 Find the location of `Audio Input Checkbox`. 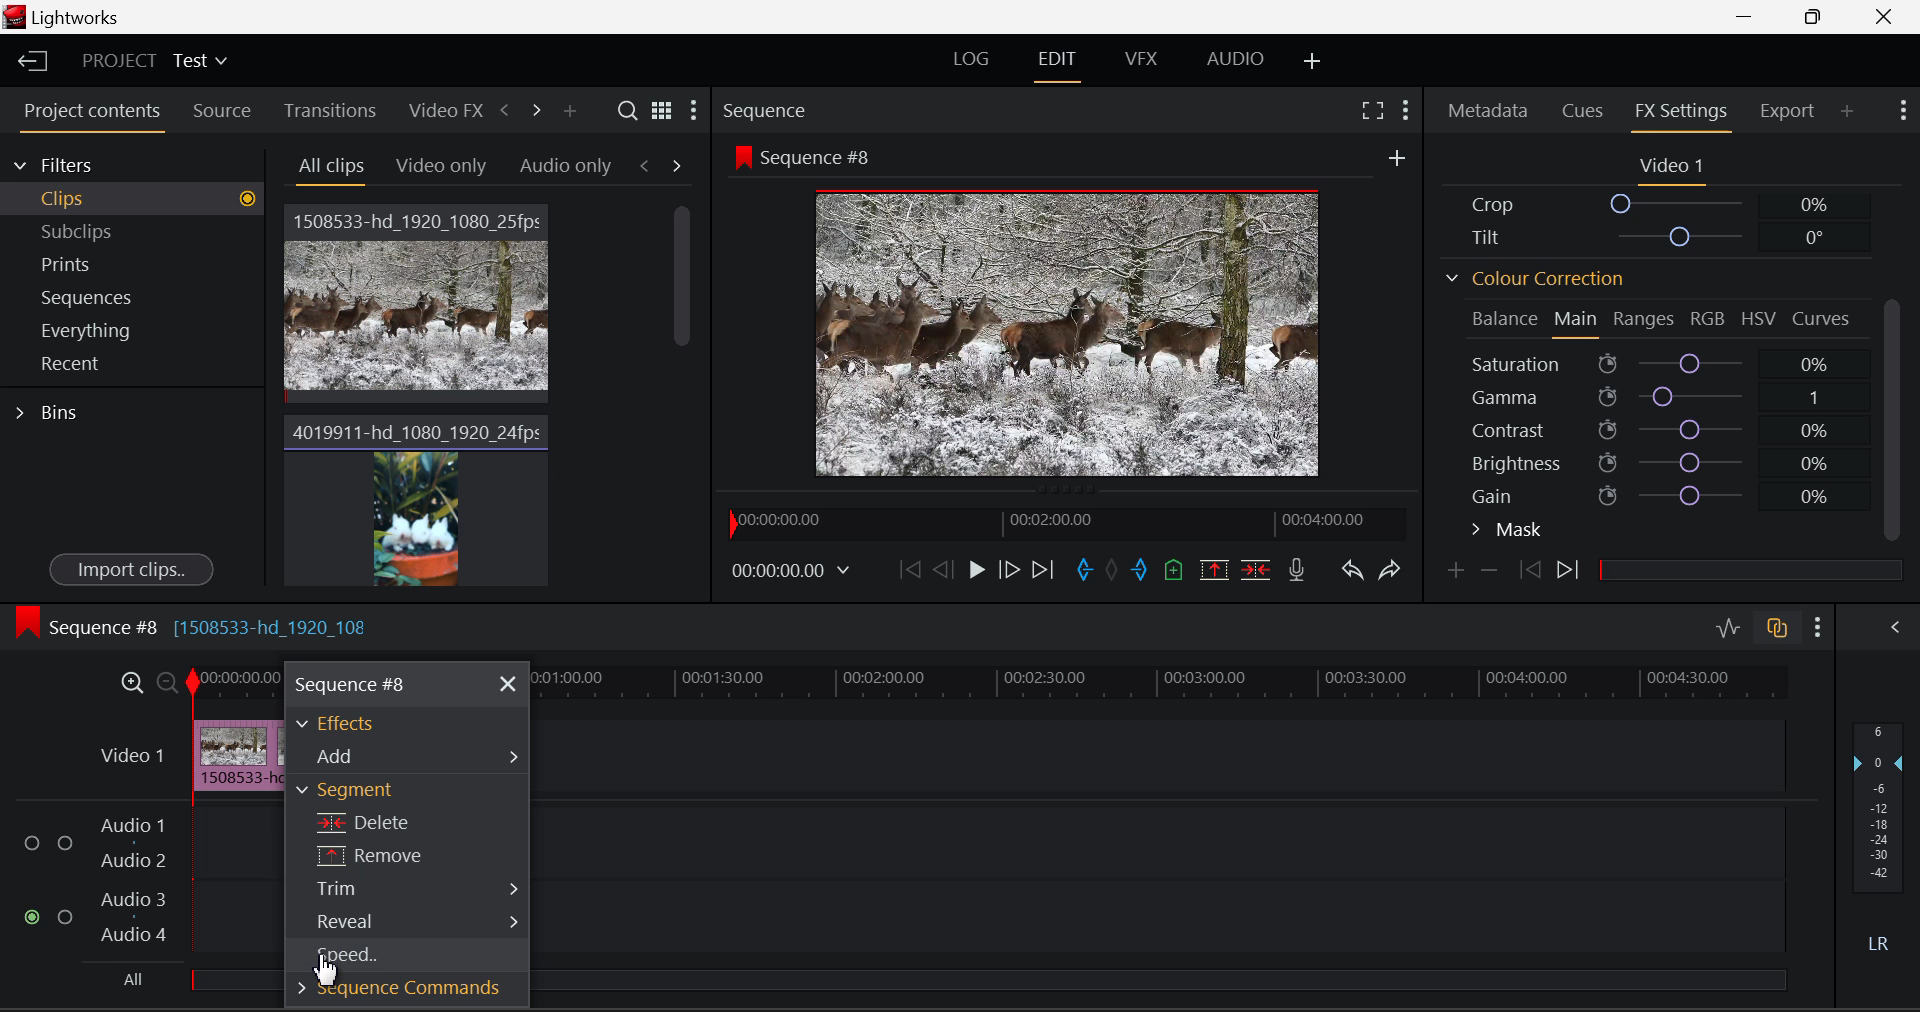

Audio Input Checkbox is located at coordinates (64, 843).